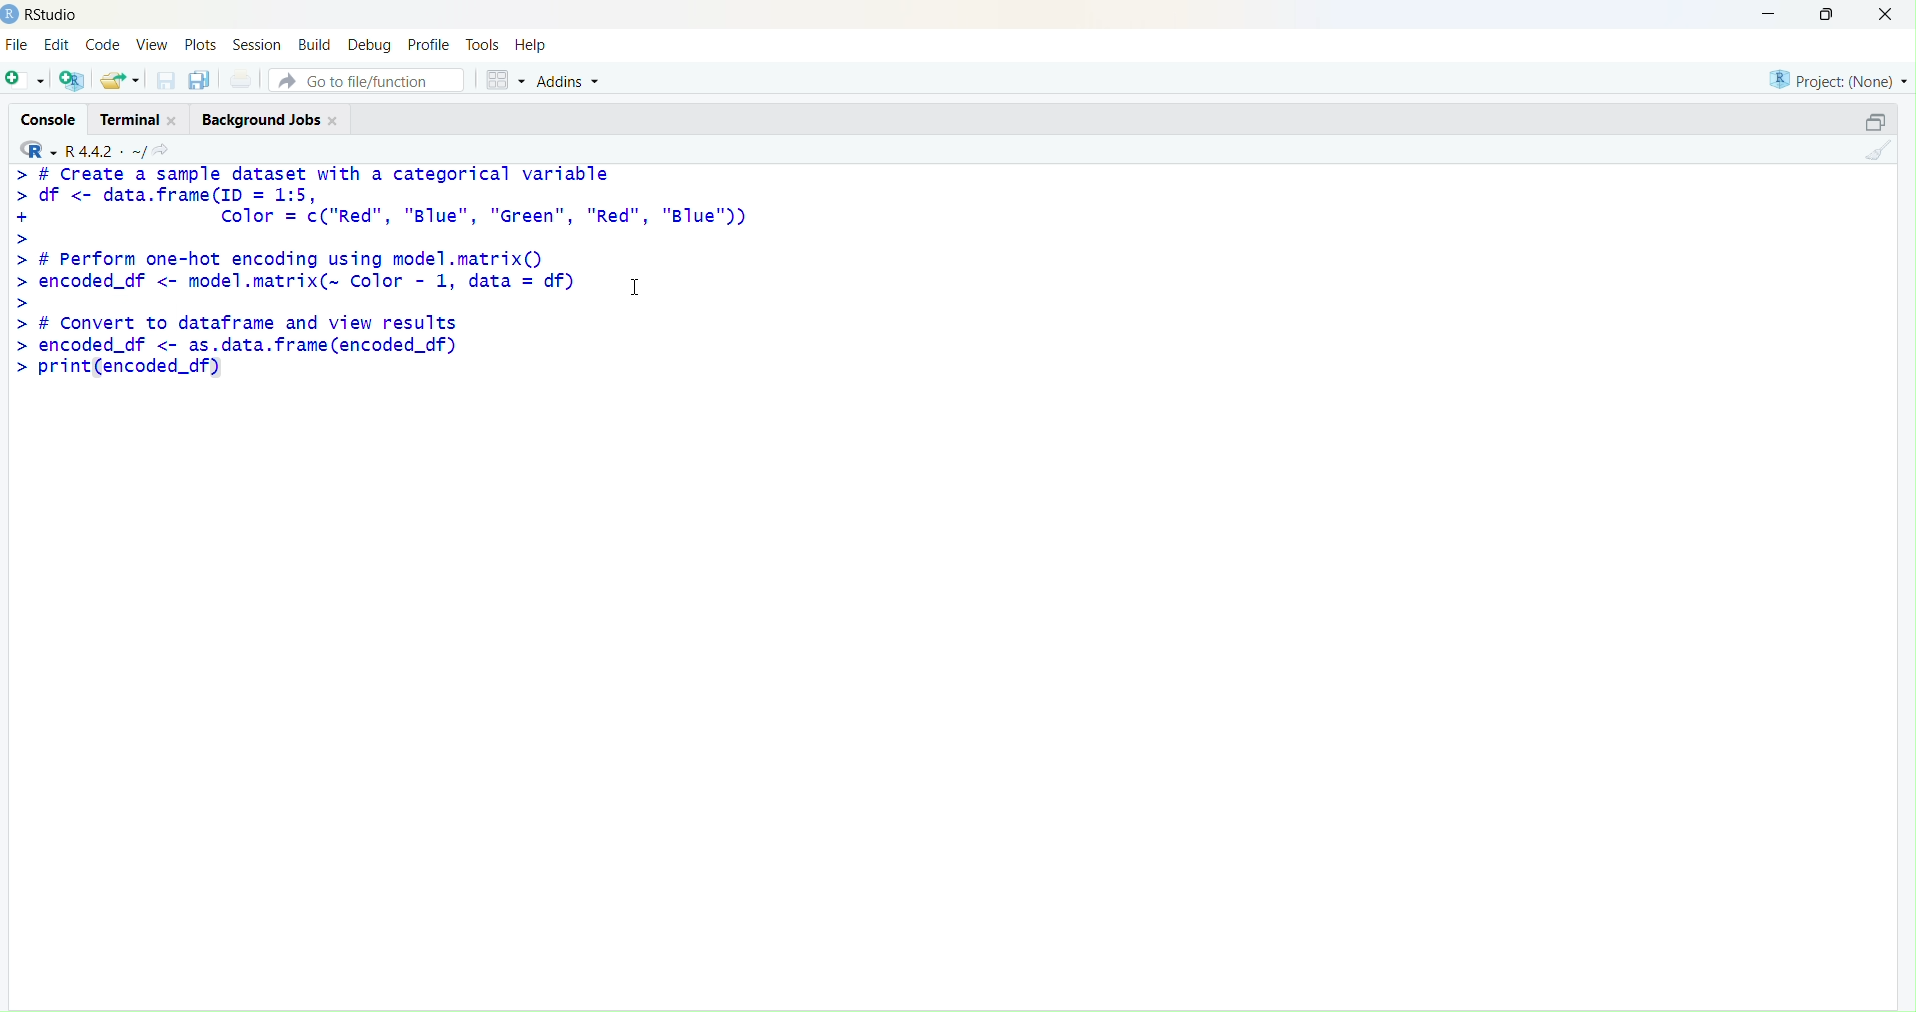 This screenshot has height=1012, width=1916. Describe the element at coordinates (572, 82) in the screenshot. I see `addins` at that location.